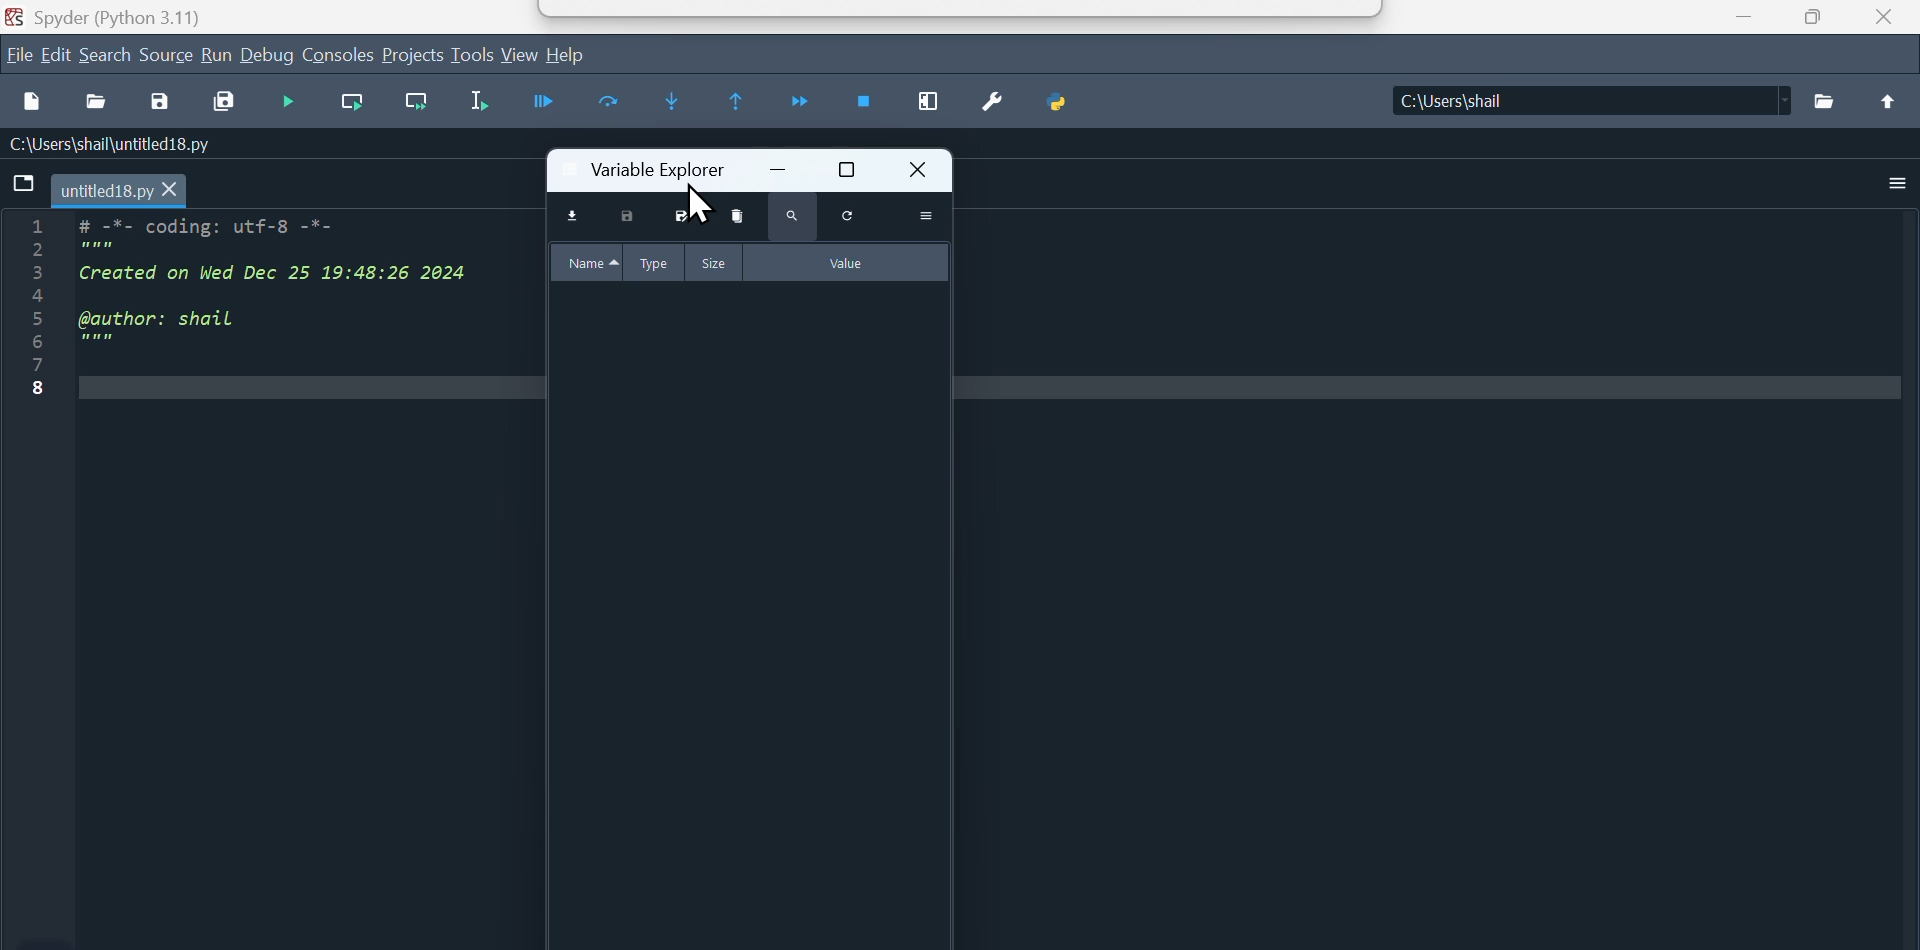 The height and width of the screenshot is (950, 1920). Describe the element at coordinates (582, 262) in the screenshot. I see `name ` at that location.